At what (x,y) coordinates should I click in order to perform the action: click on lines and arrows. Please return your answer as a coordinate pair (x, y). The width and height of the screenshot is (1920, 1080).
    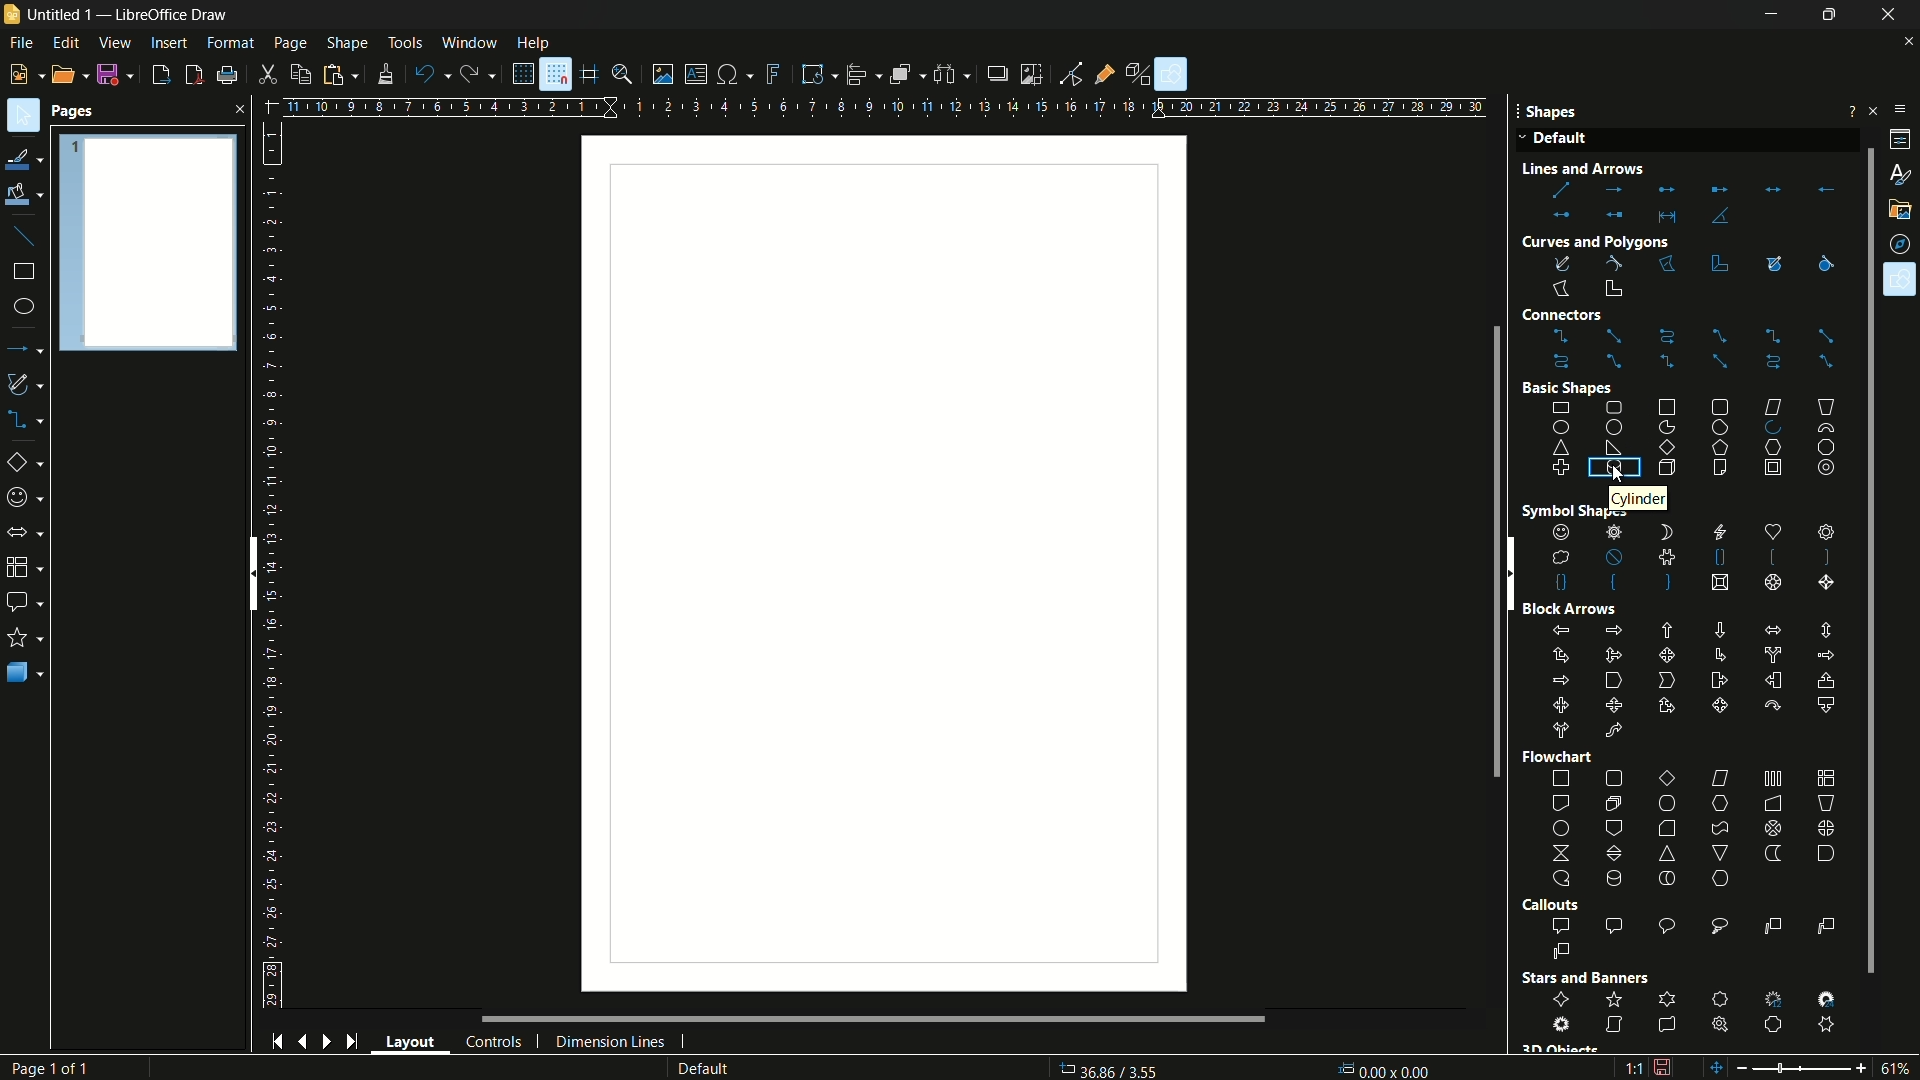
    Looking at the image, I should click on (27, 348).